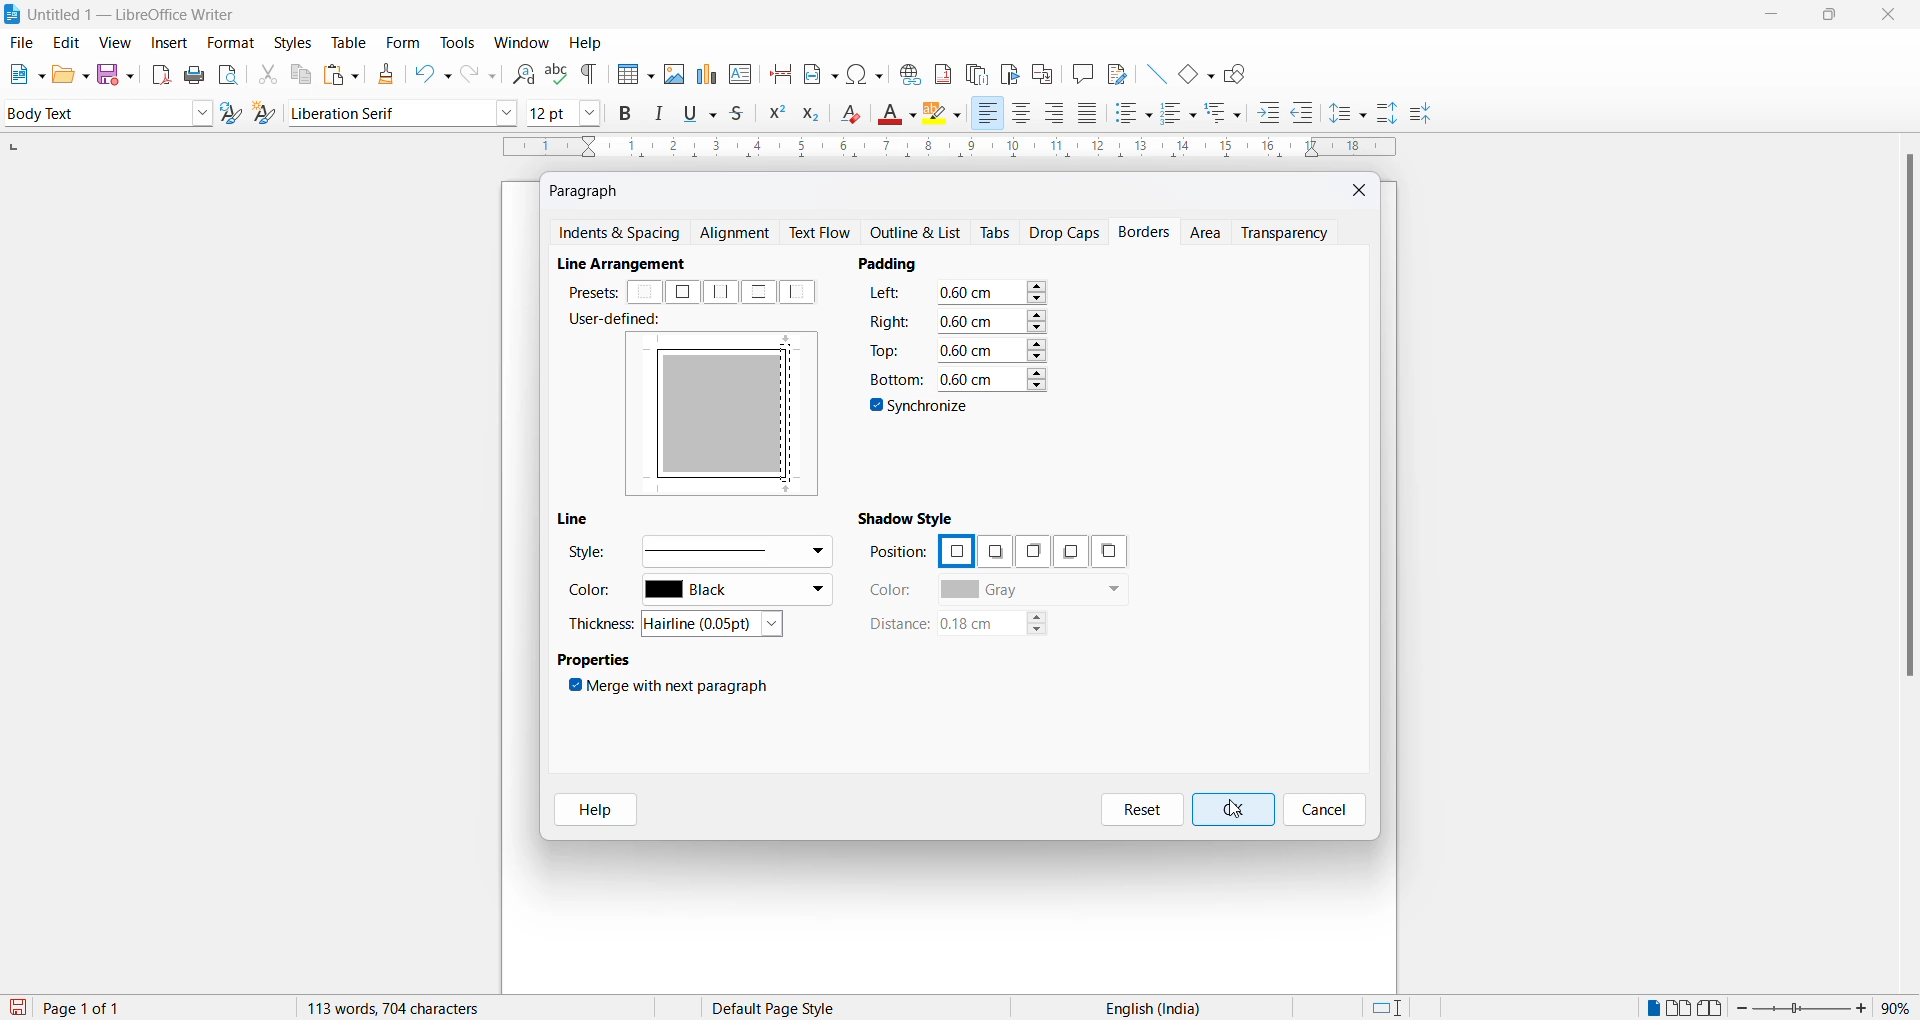 The image size is (1920, 1020). I want to click on open, so click(70, 74).